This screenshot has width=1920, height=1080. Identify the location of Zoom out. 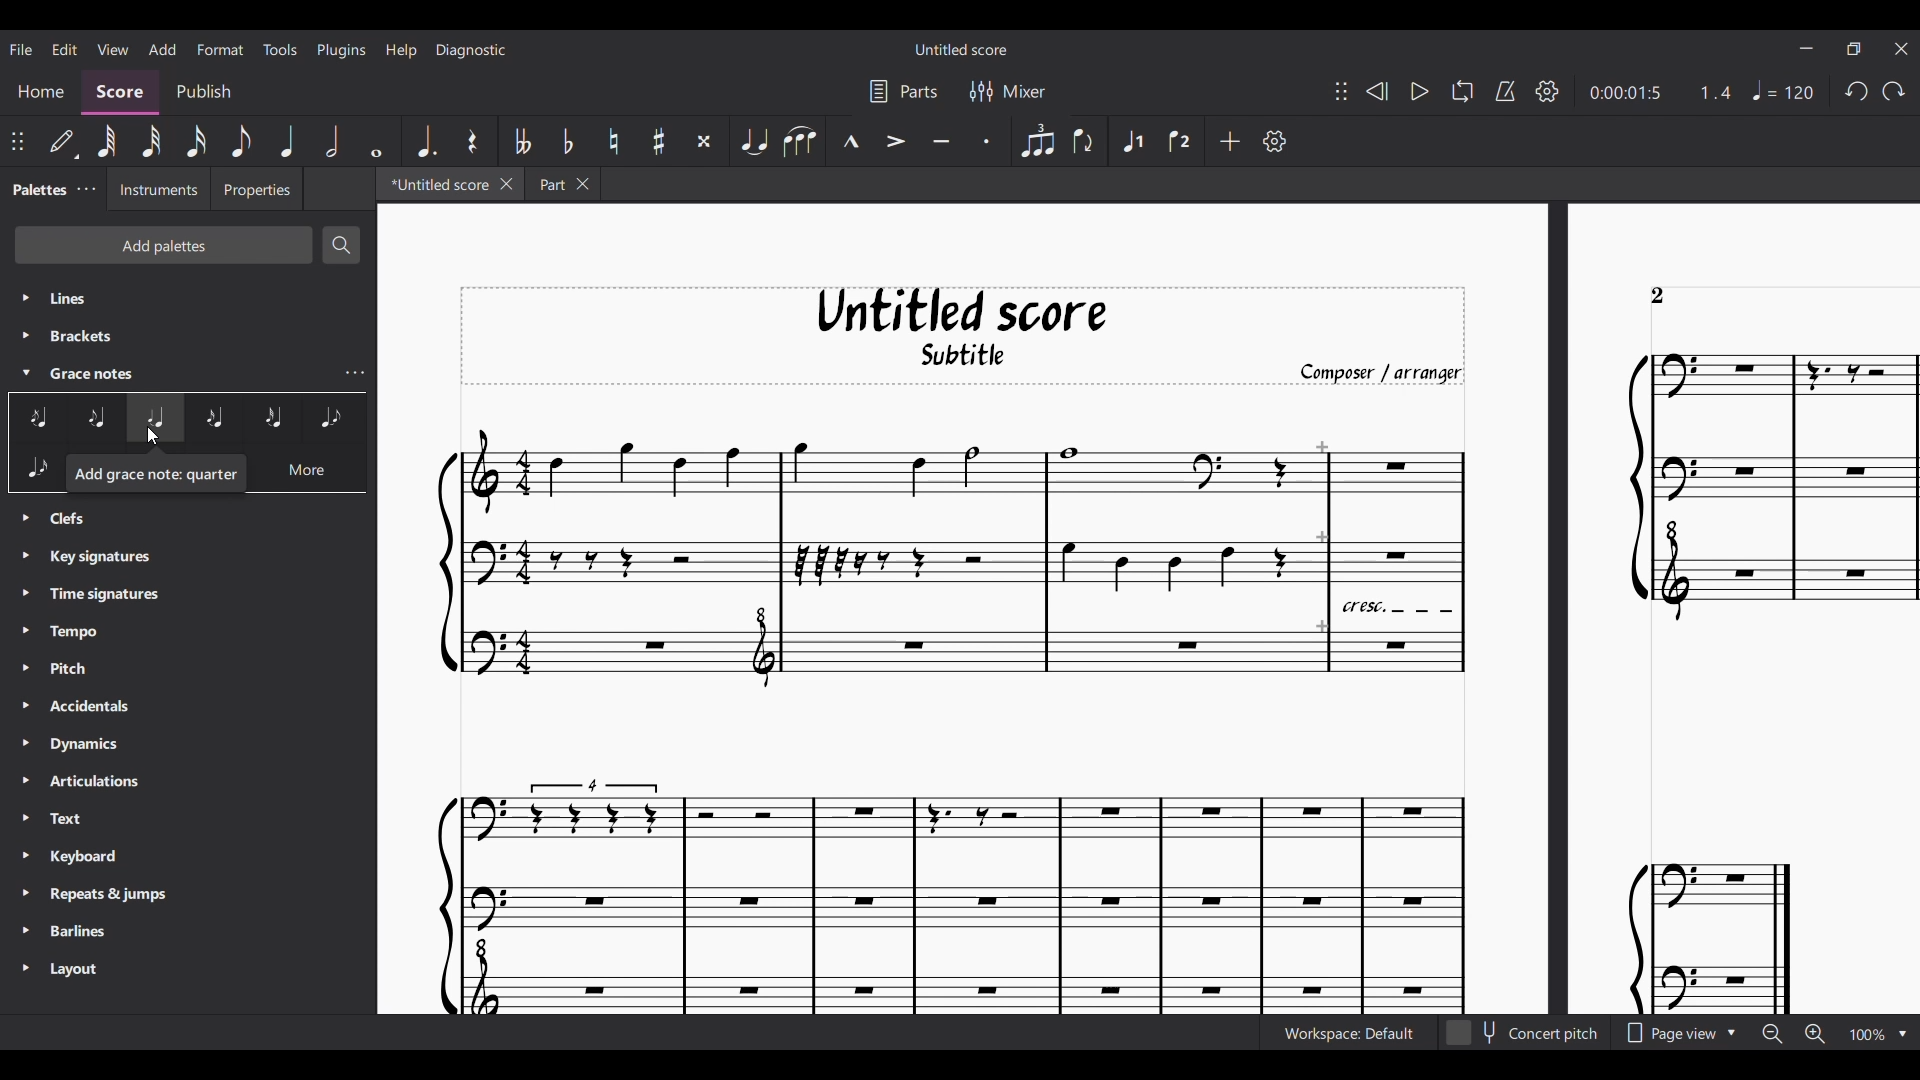
(1772, 1034).